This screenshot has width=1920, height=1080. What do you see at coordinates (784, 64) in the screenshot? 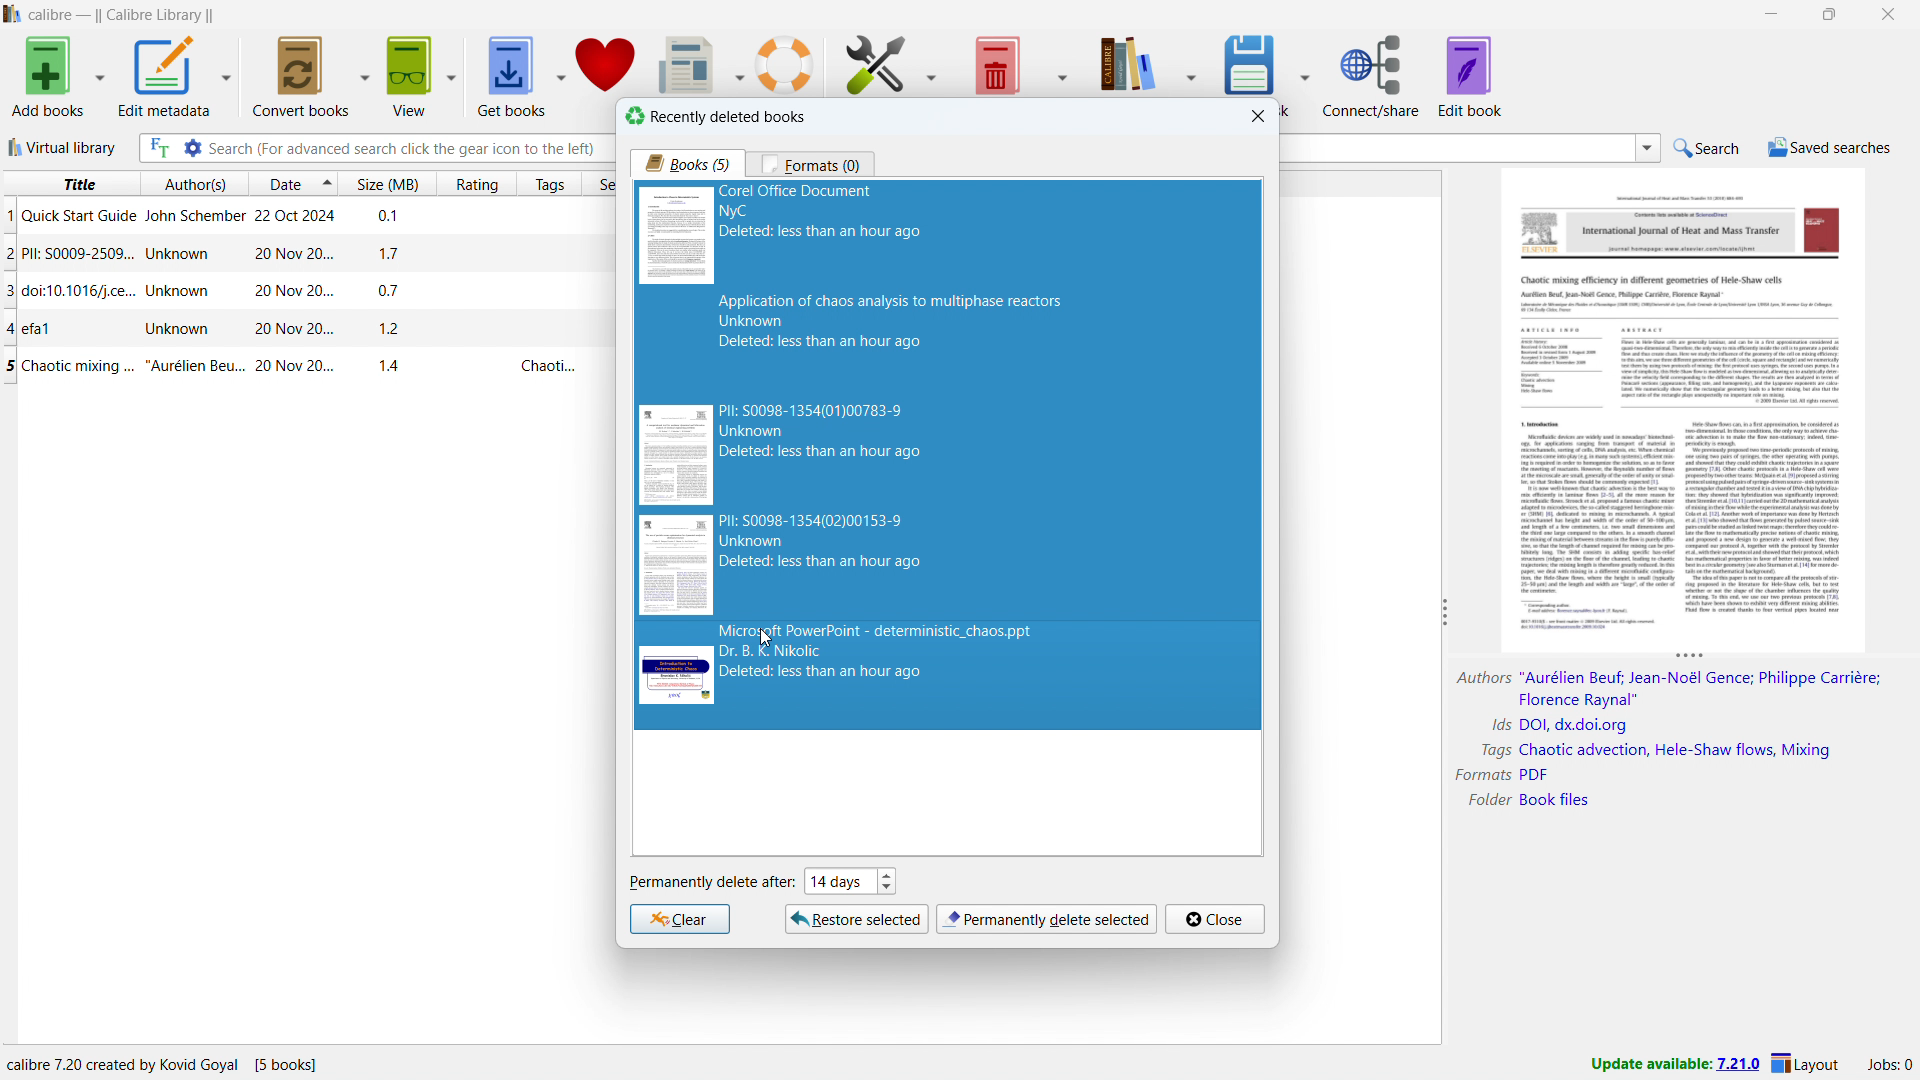
I see `help` at bounding box center [784, 64].